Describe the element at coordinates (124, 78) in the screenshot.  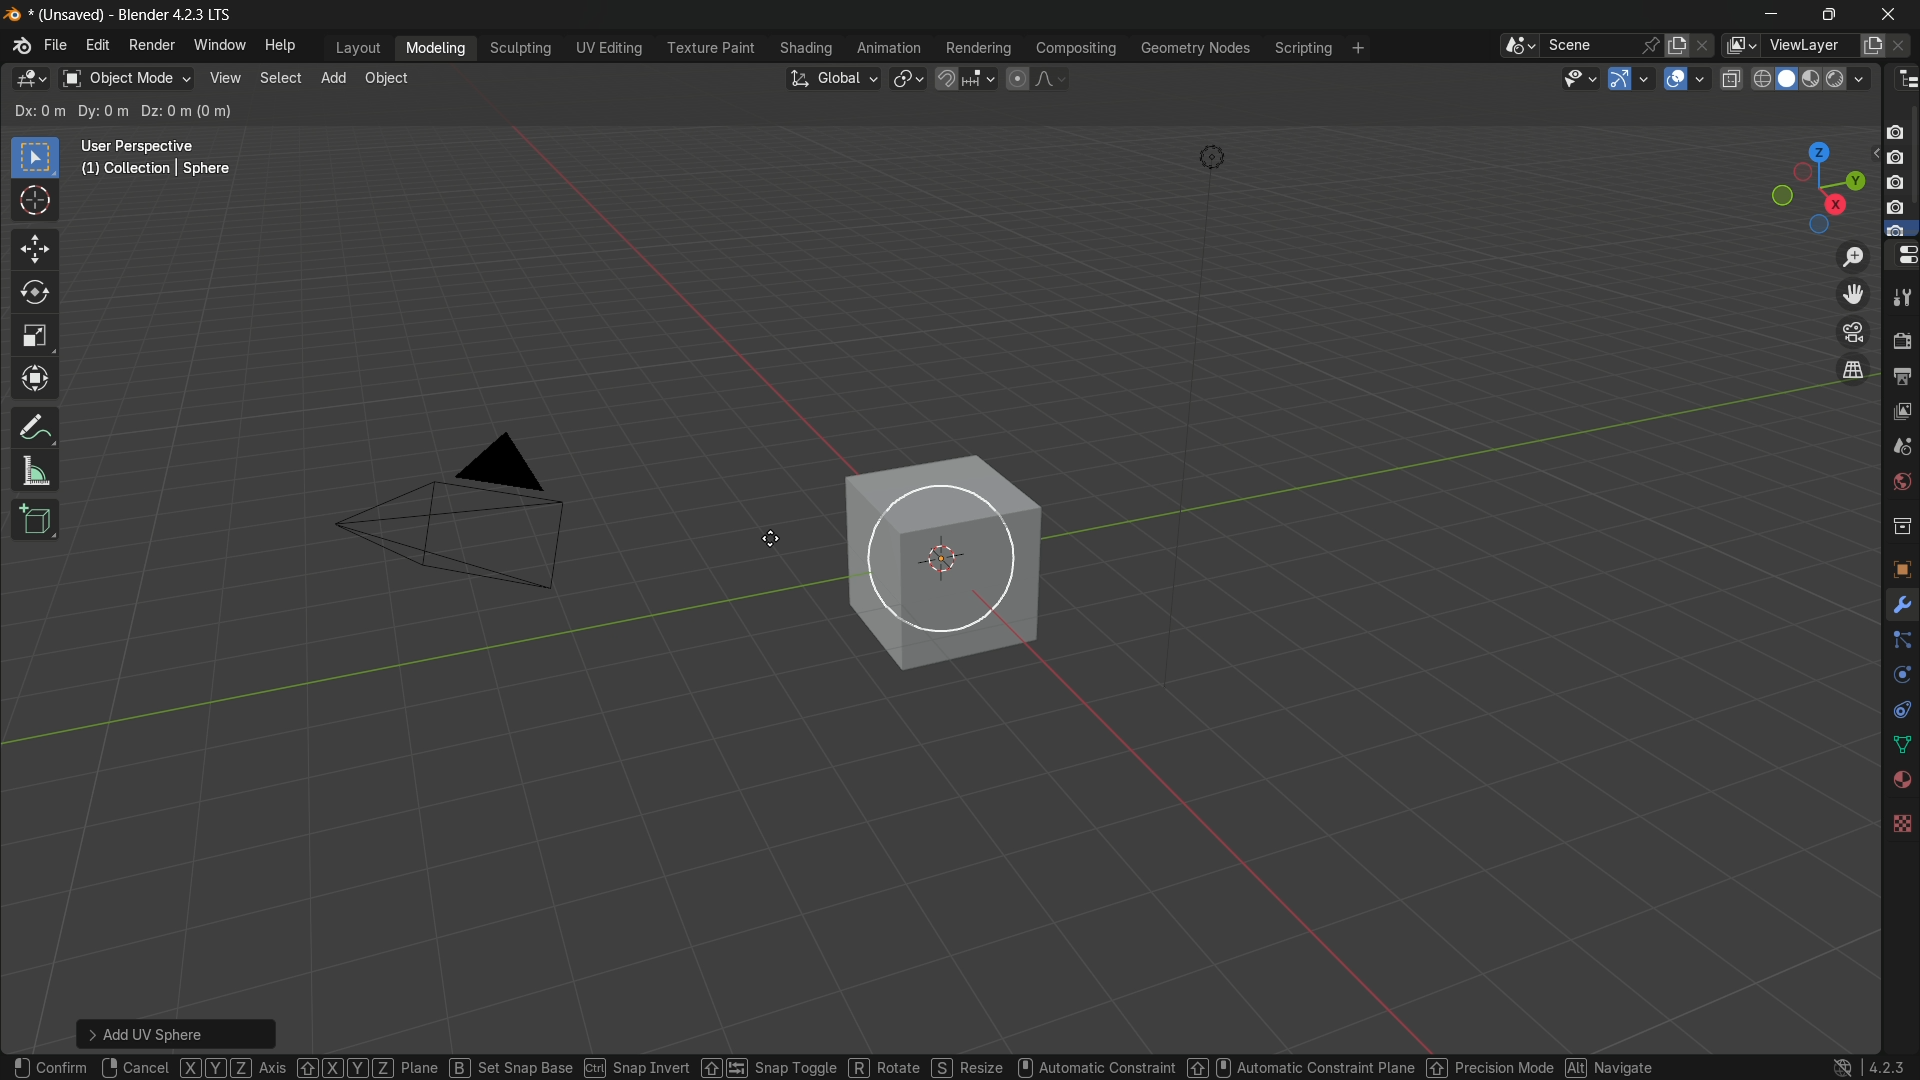
I see `switch mode` at that location.